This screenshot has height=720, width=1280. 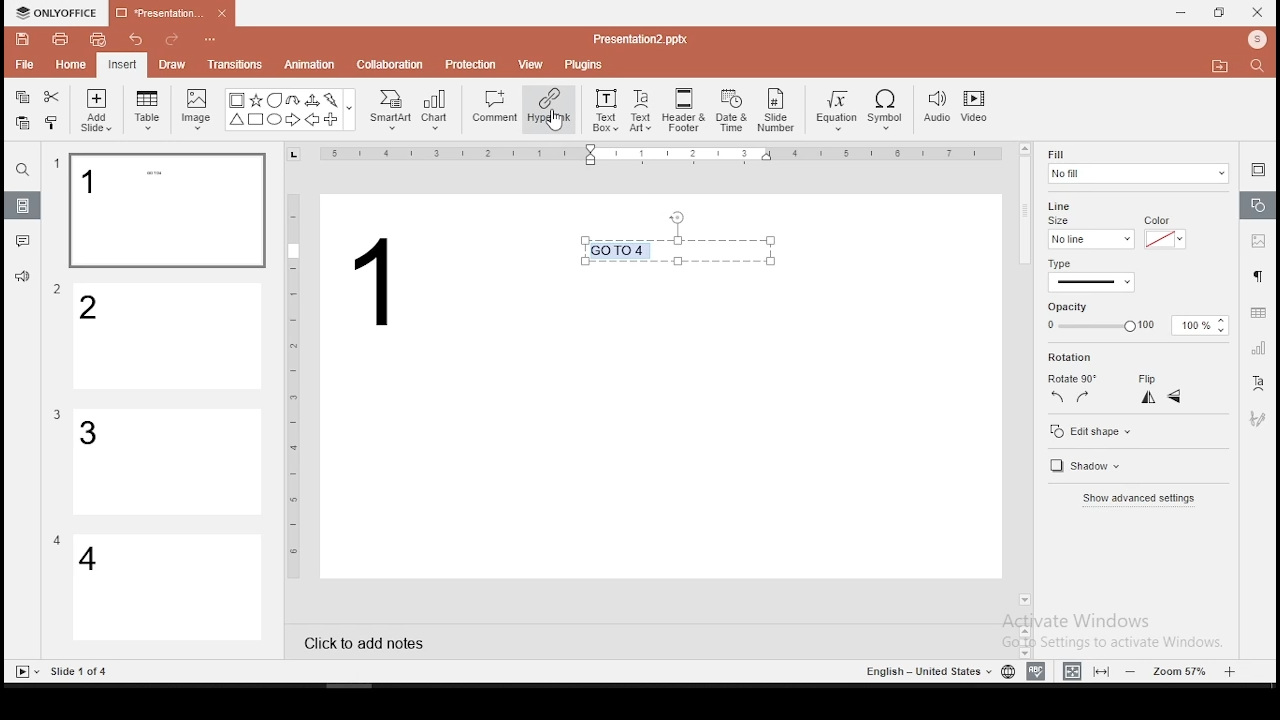 What do you see at coordinates (974, 109) in the screenshot?
I see `video` at bounding box center [974, 109].